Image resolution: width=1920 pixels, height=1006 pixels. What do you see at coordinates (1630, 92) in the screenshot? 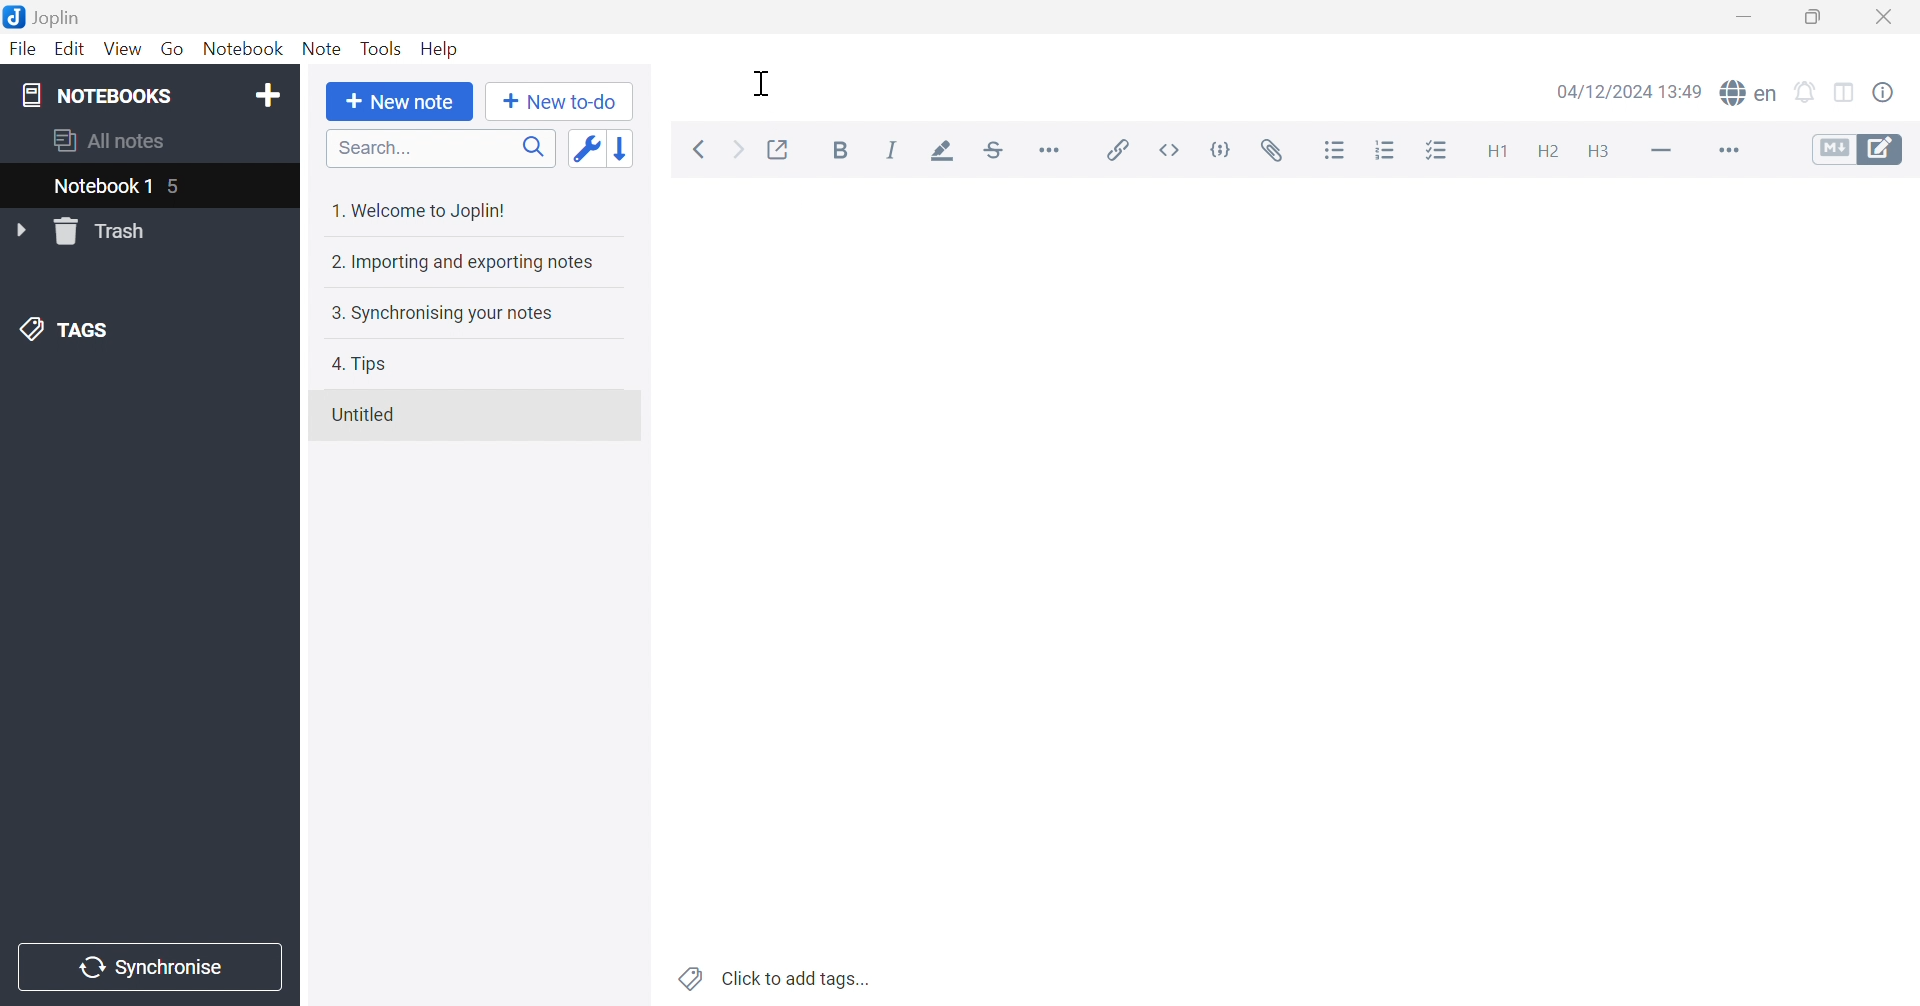
I see `04/12/2024 13:49` at bounding box center [1630, 92].